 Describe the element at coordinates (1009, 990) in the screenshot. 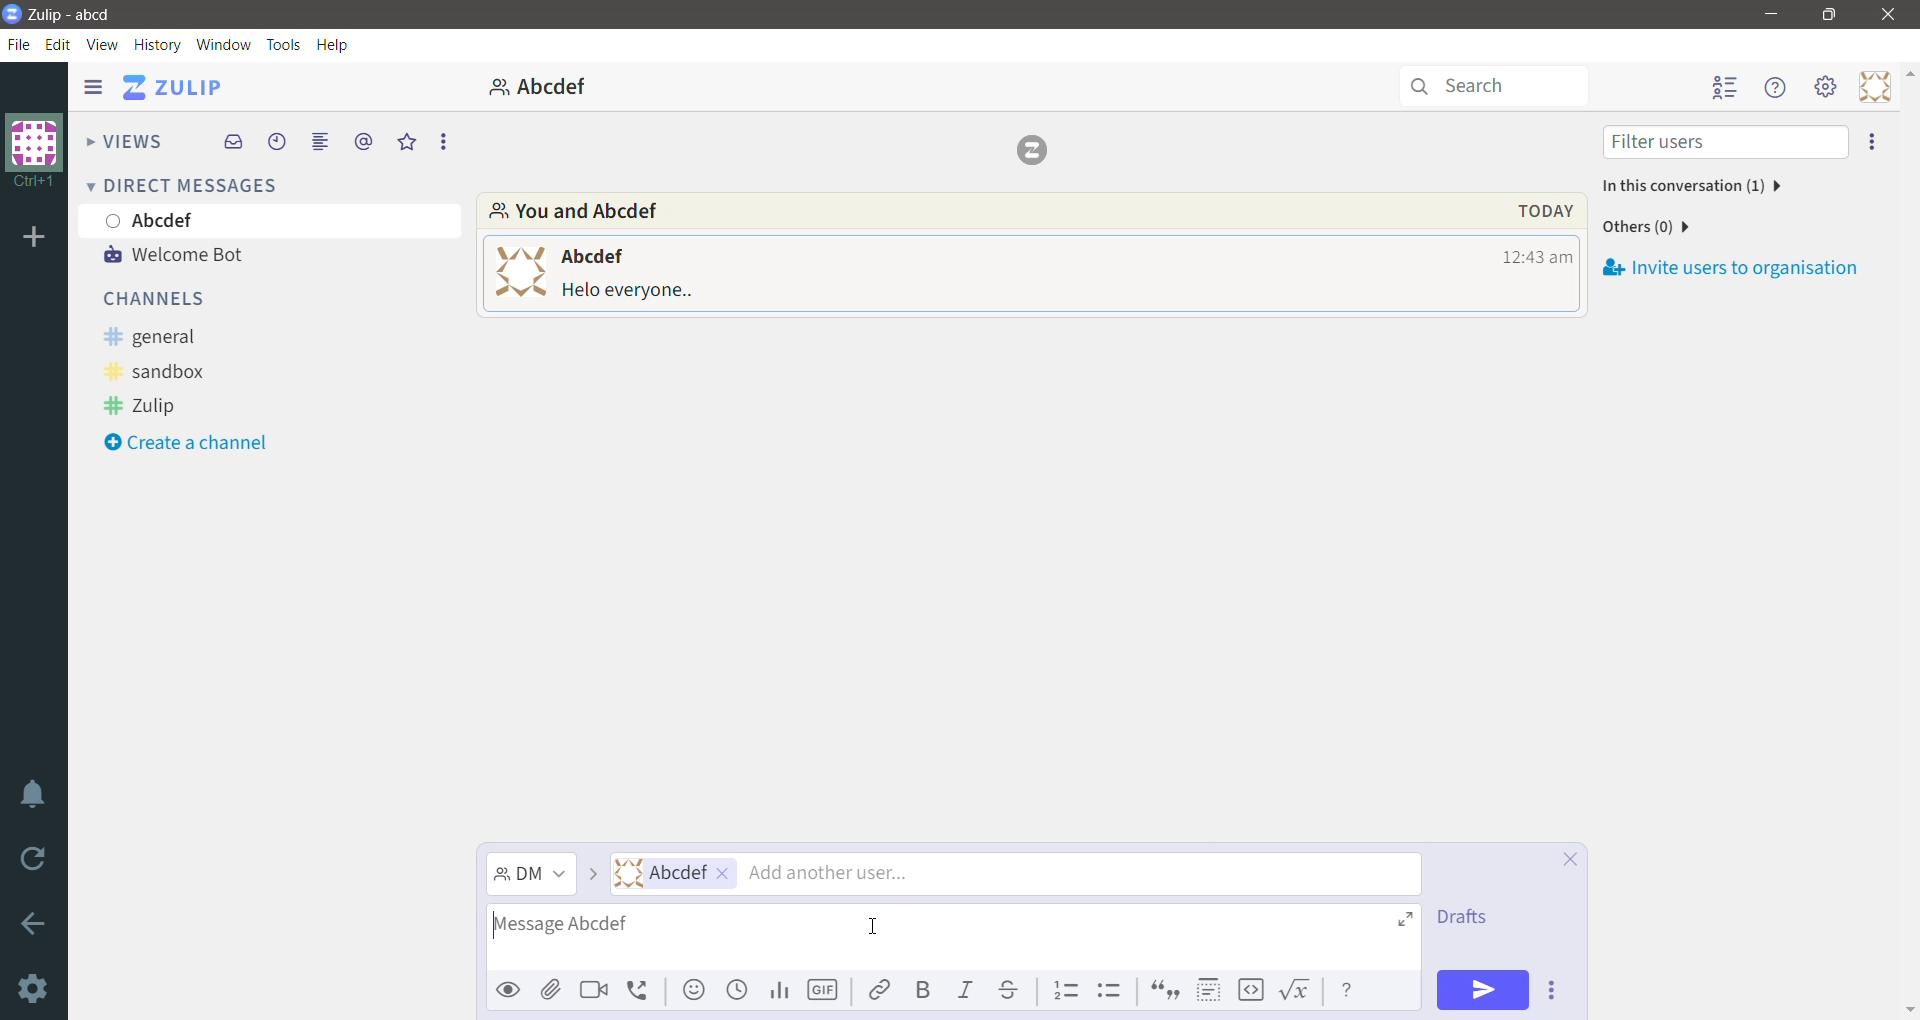

I see `Strikethrough` at that location.